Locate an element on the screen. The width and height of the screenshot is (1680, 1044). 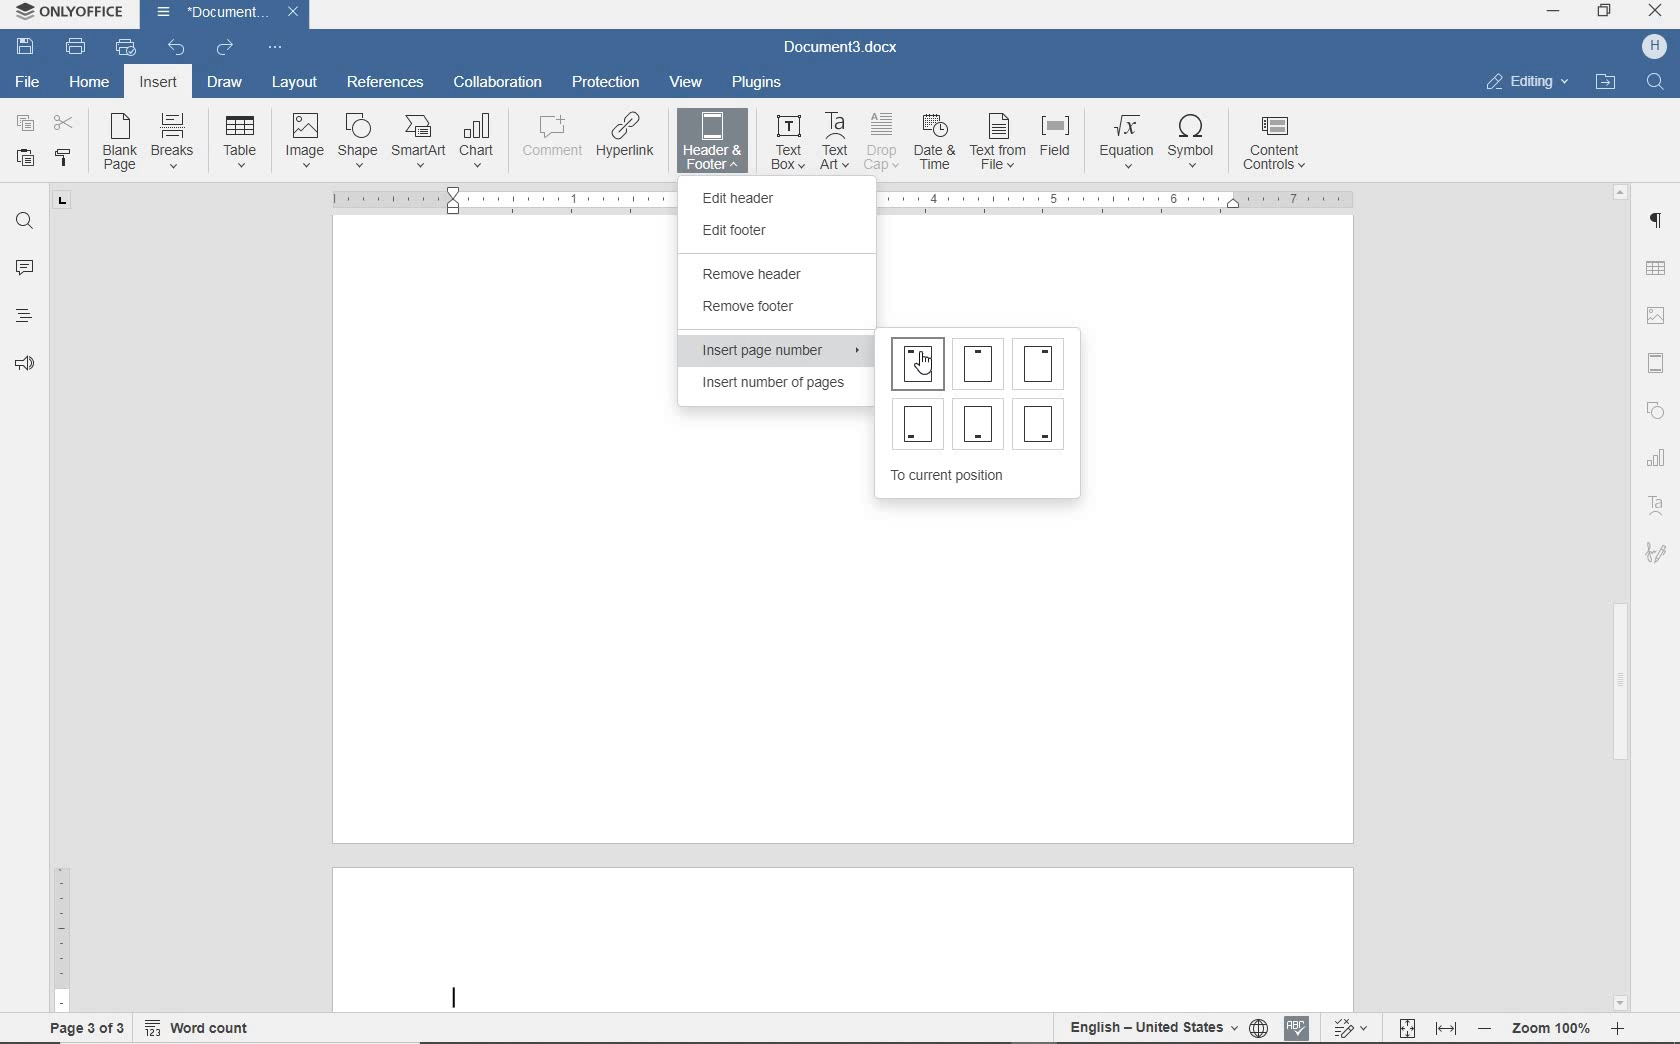
REFERENCES is located at coordinates (385, 83).